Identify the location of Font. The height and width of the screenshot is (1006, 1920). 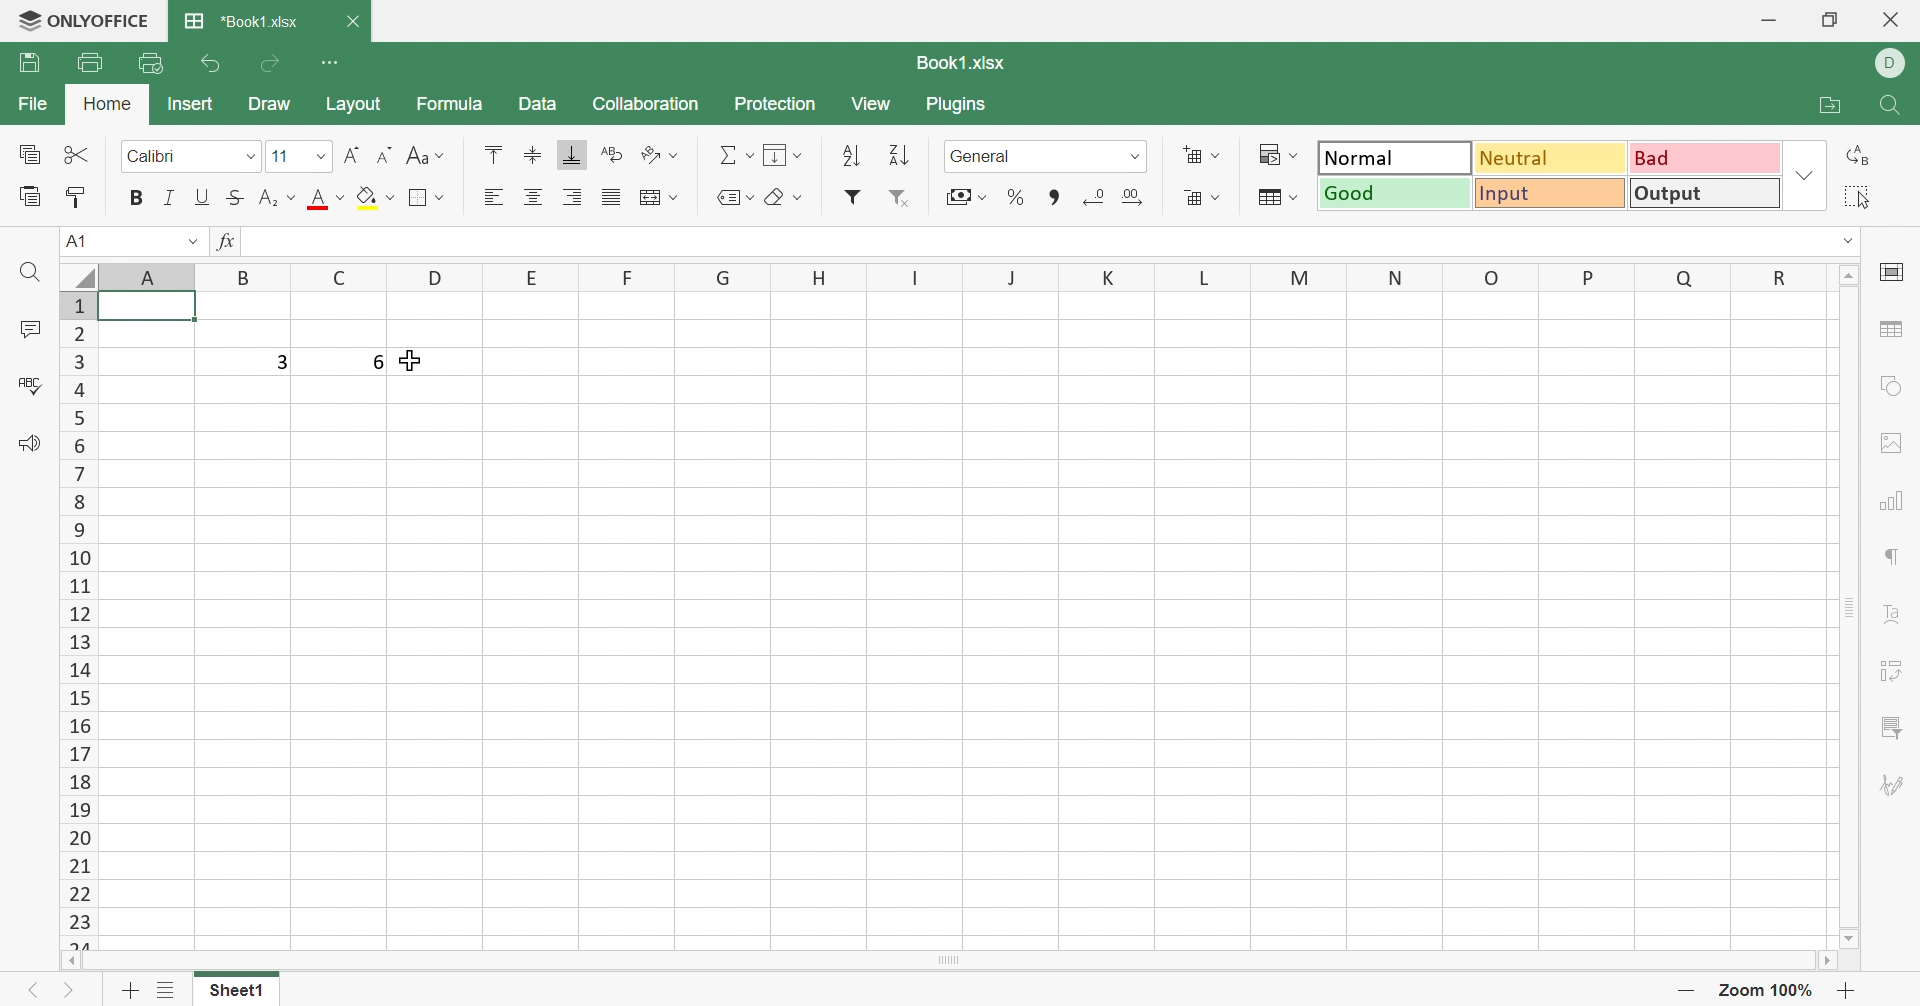
(191, 155).